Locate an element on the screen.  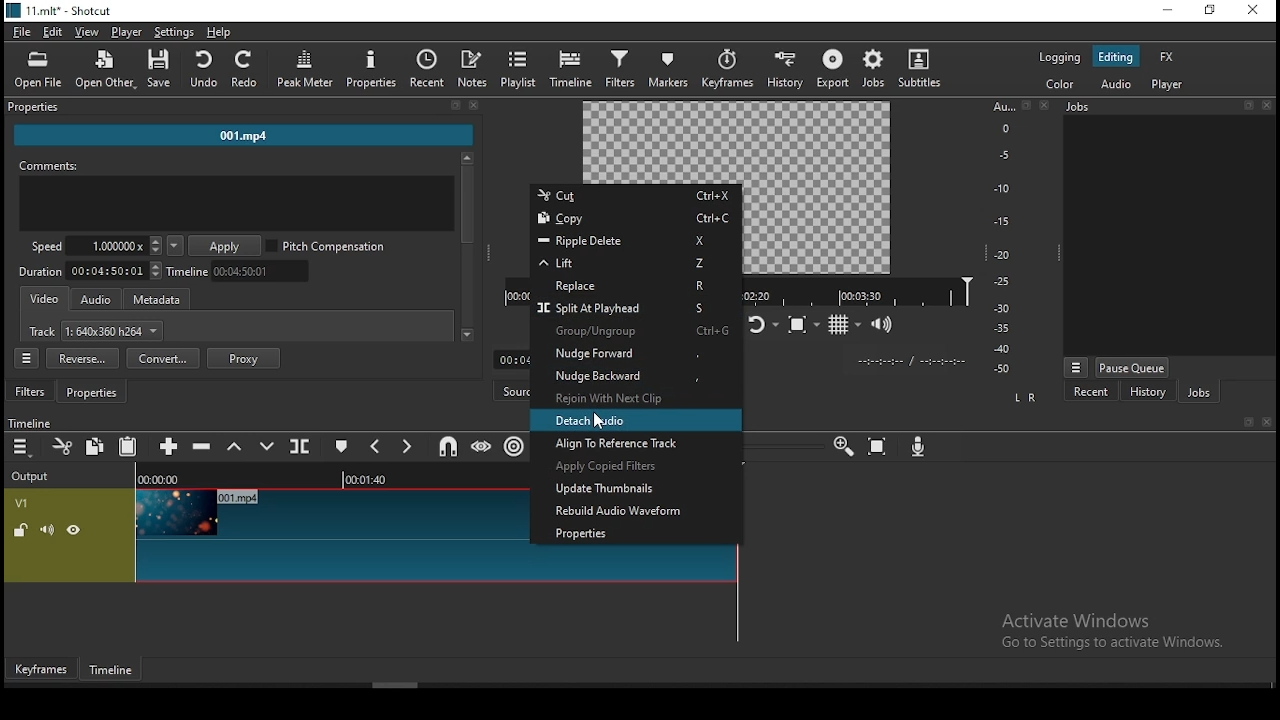
next marker is located at coordinates (409, 446).